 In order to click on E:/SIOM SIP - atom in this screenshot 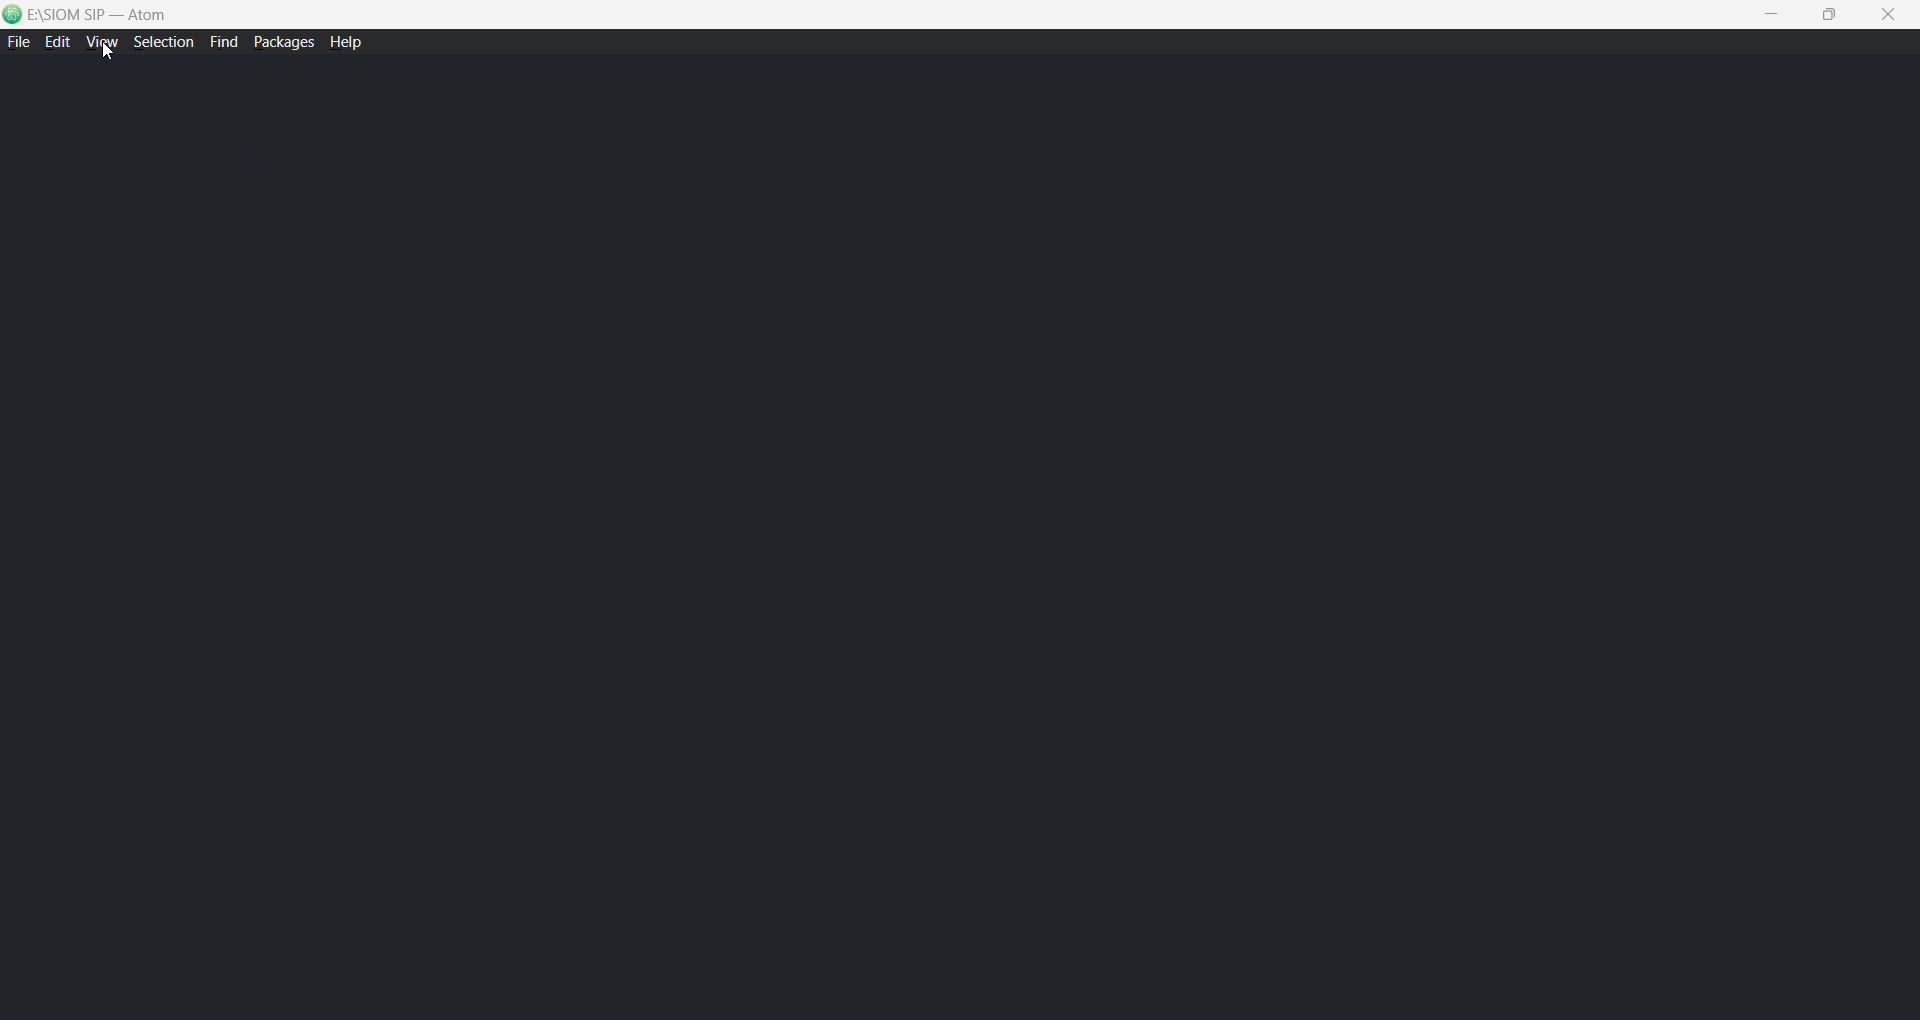, I will do `click(102, 16)`.